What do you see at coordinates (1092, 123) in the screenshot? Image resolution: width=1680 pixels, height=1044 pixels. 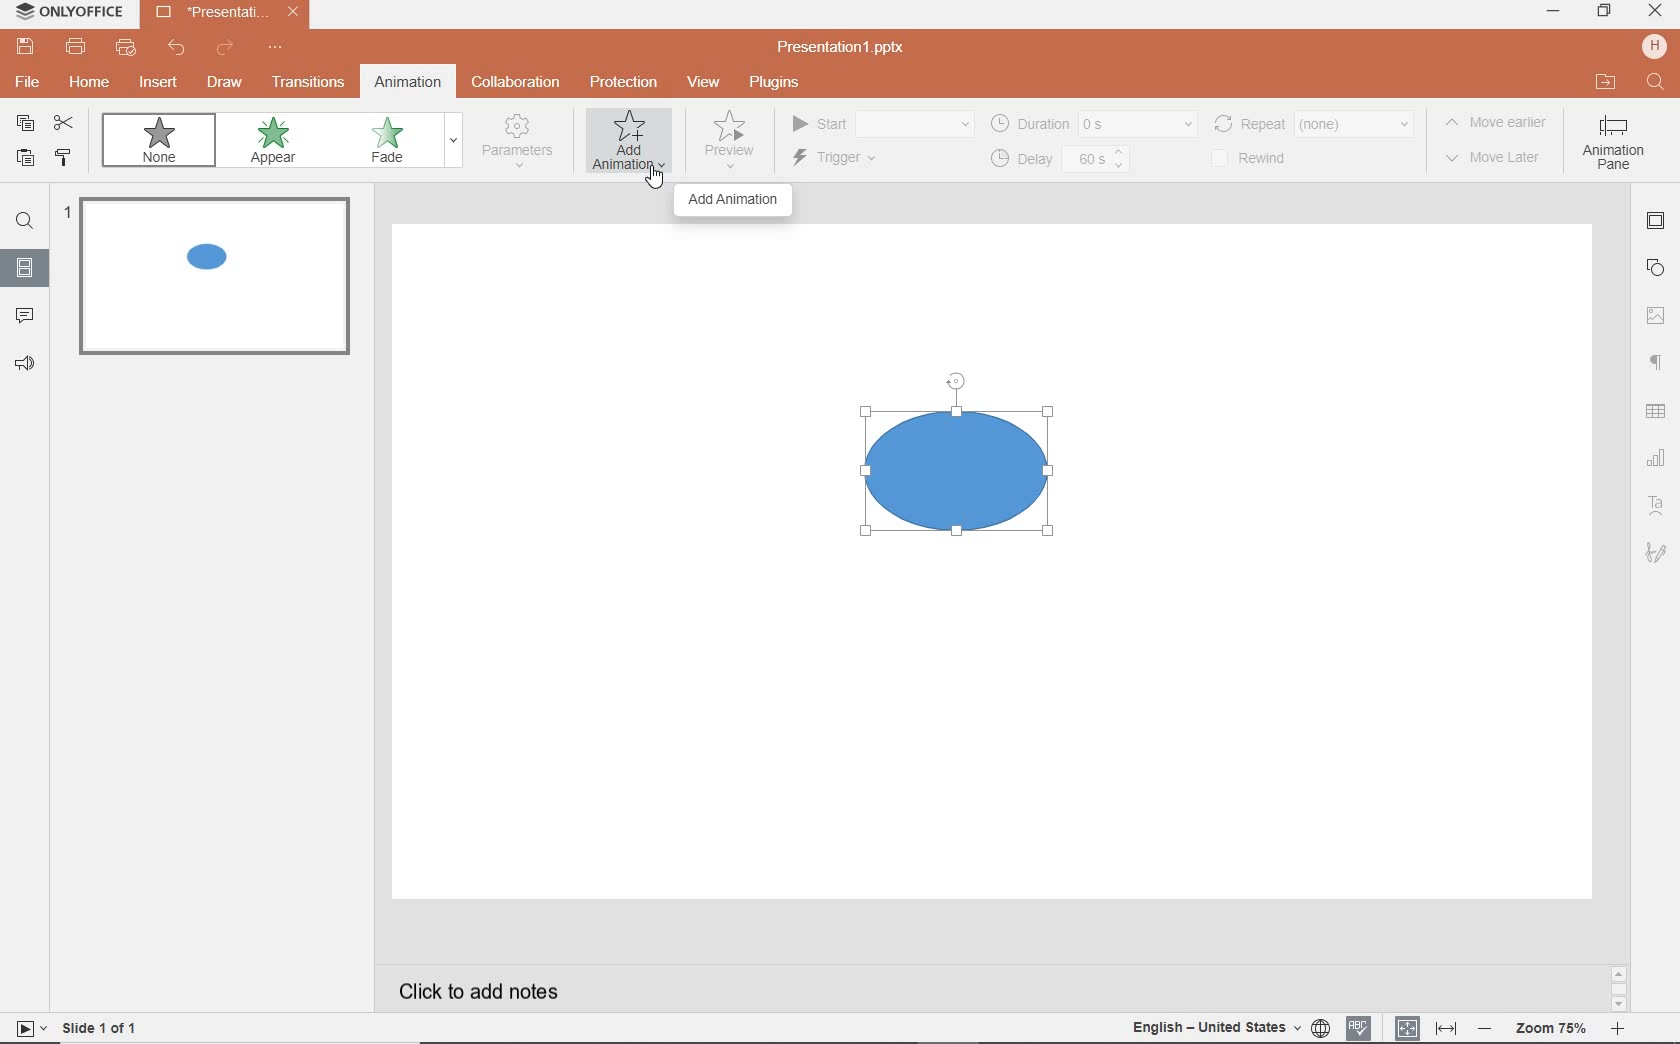 I see `duration` at bounding box center [1092, 123].